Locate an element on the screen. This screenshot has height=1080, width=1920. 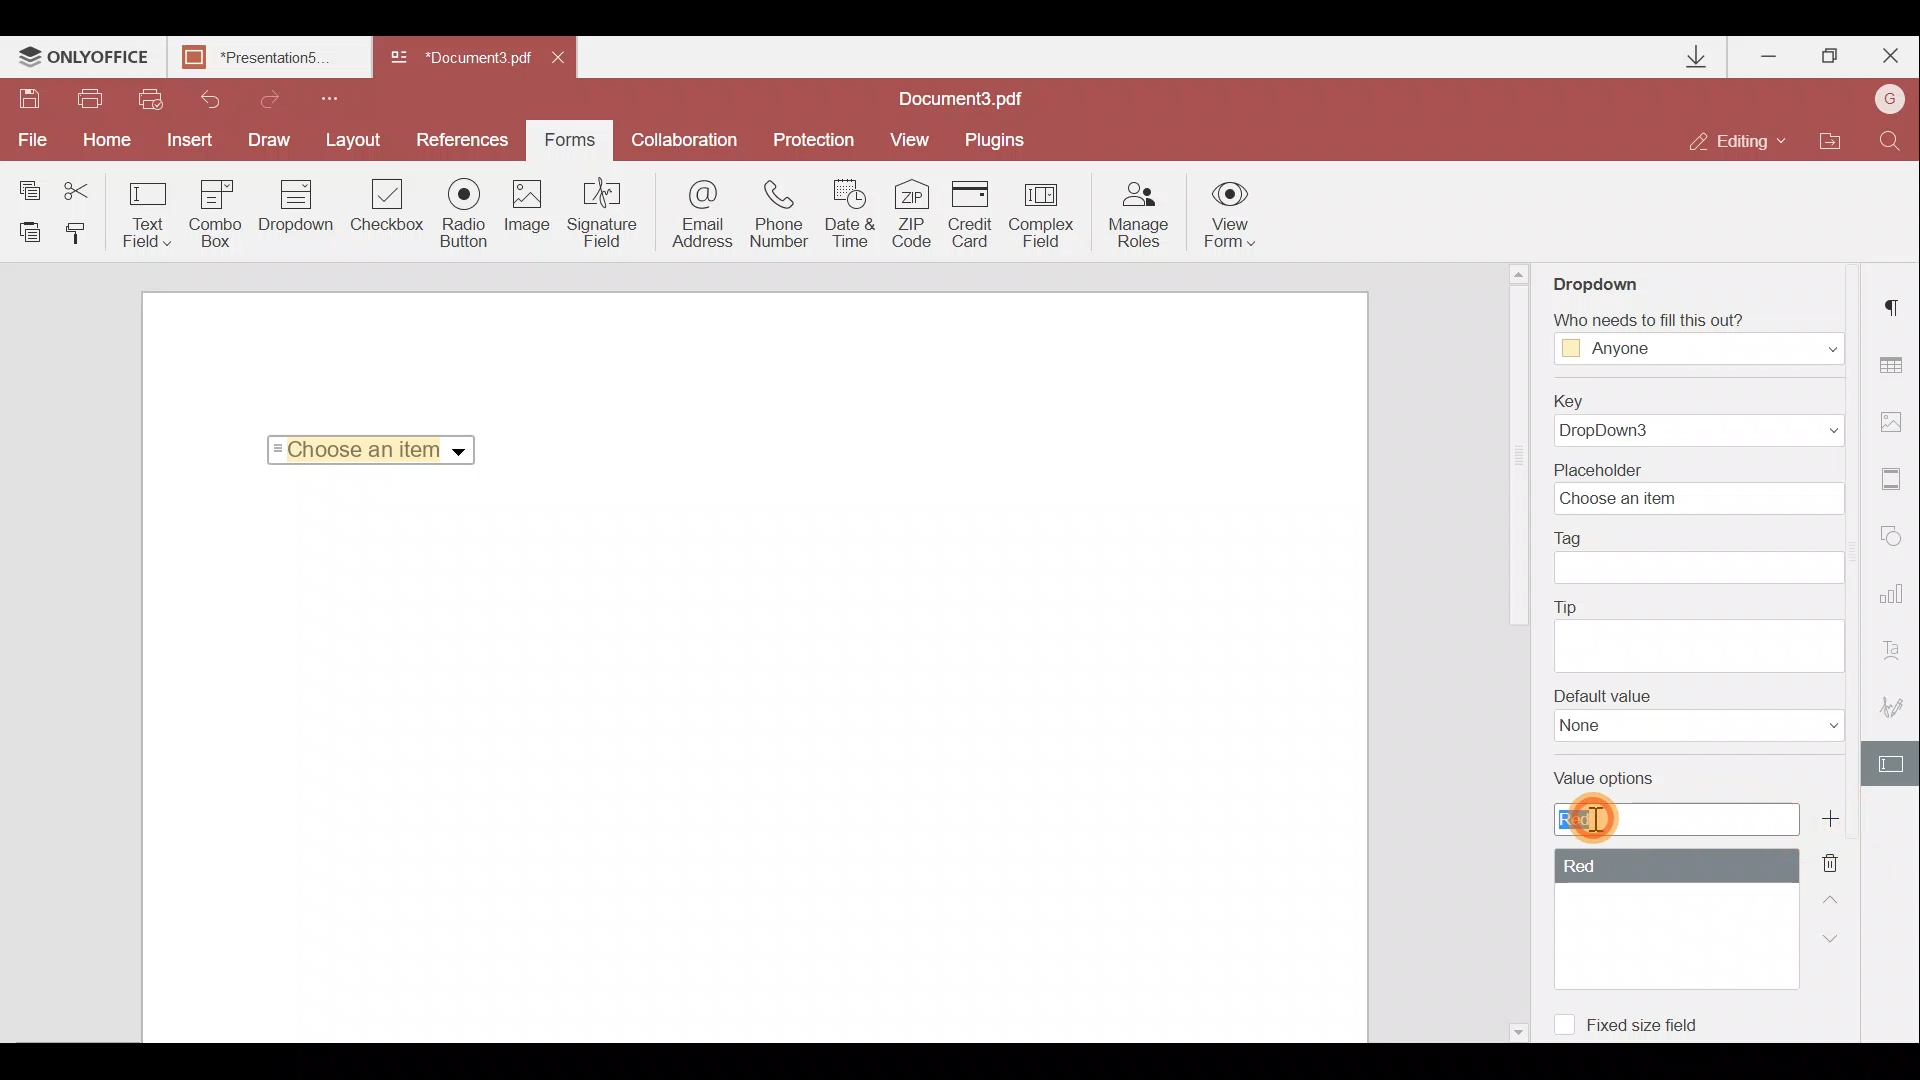
Default value is located at coordinates (1691, 721).